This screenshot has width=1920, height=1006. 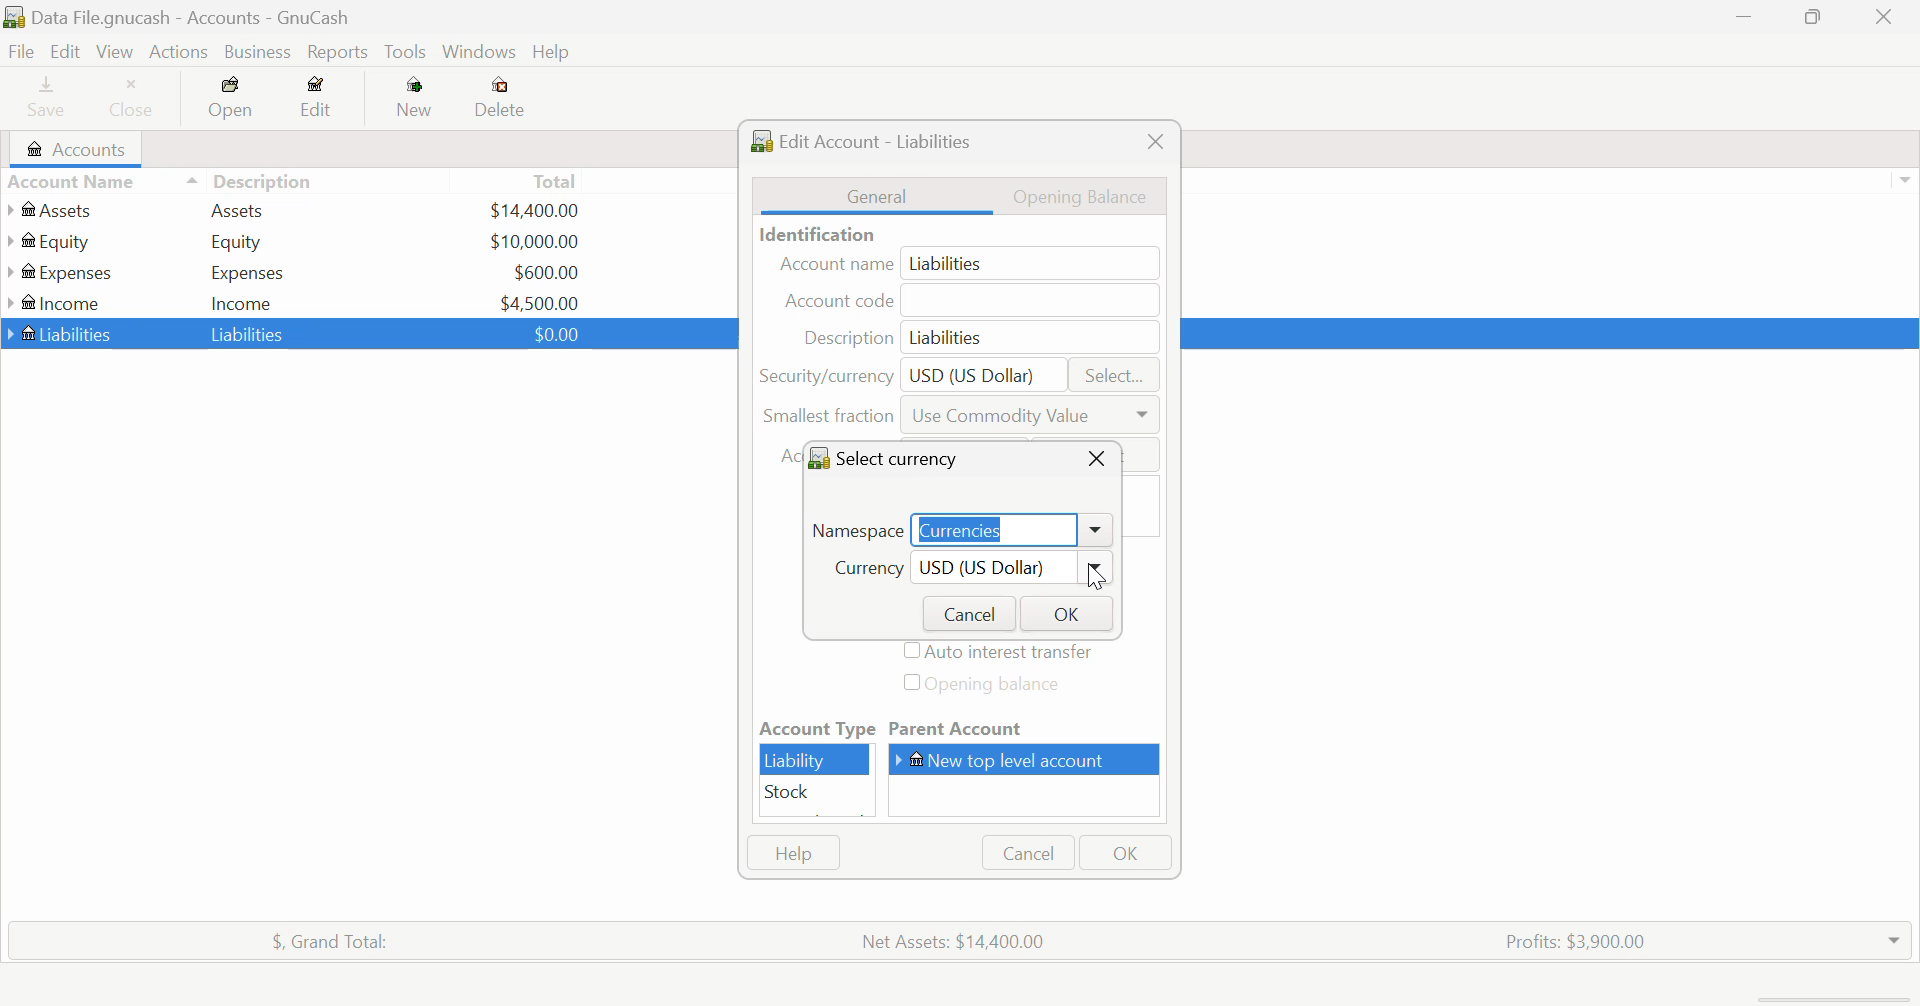 I want to click on Auto interest transfer, so click(x=1002, y=653).